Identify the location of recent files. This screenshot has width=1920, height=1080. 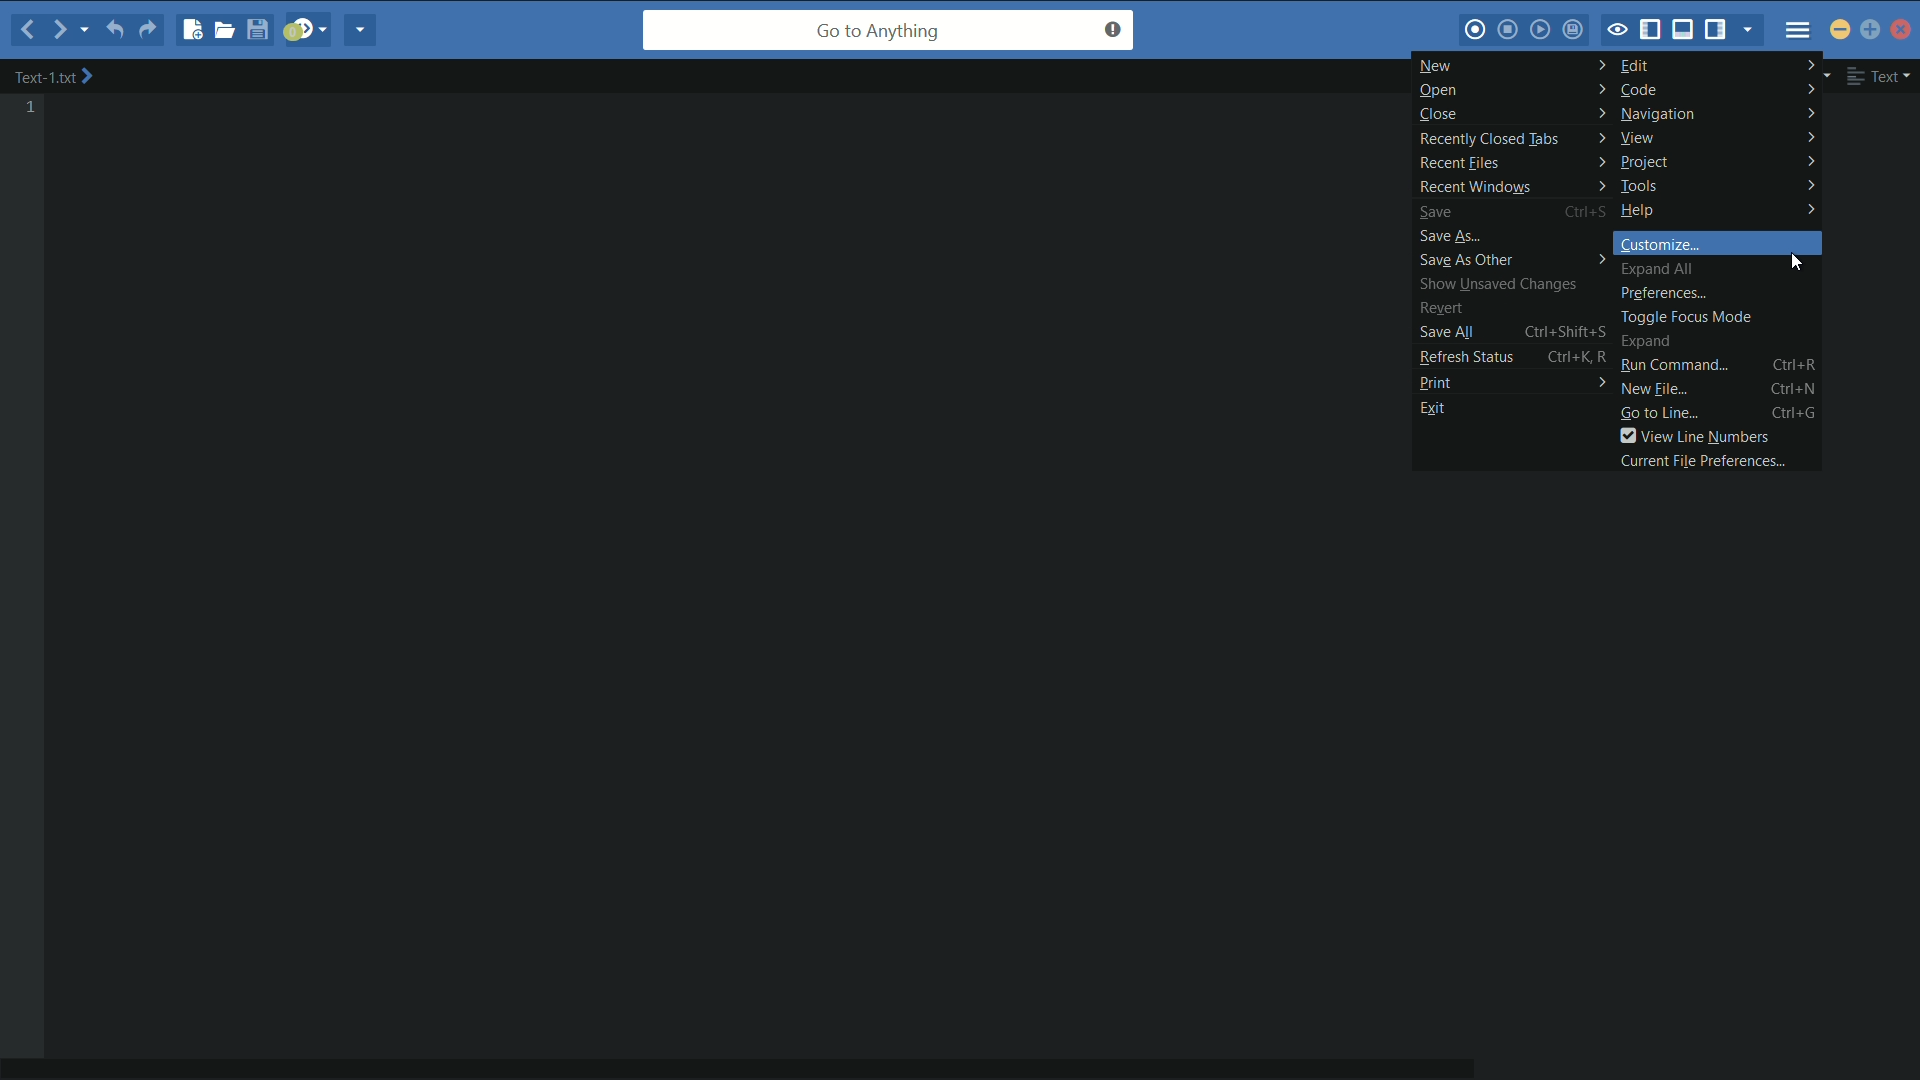
(1513, 161).